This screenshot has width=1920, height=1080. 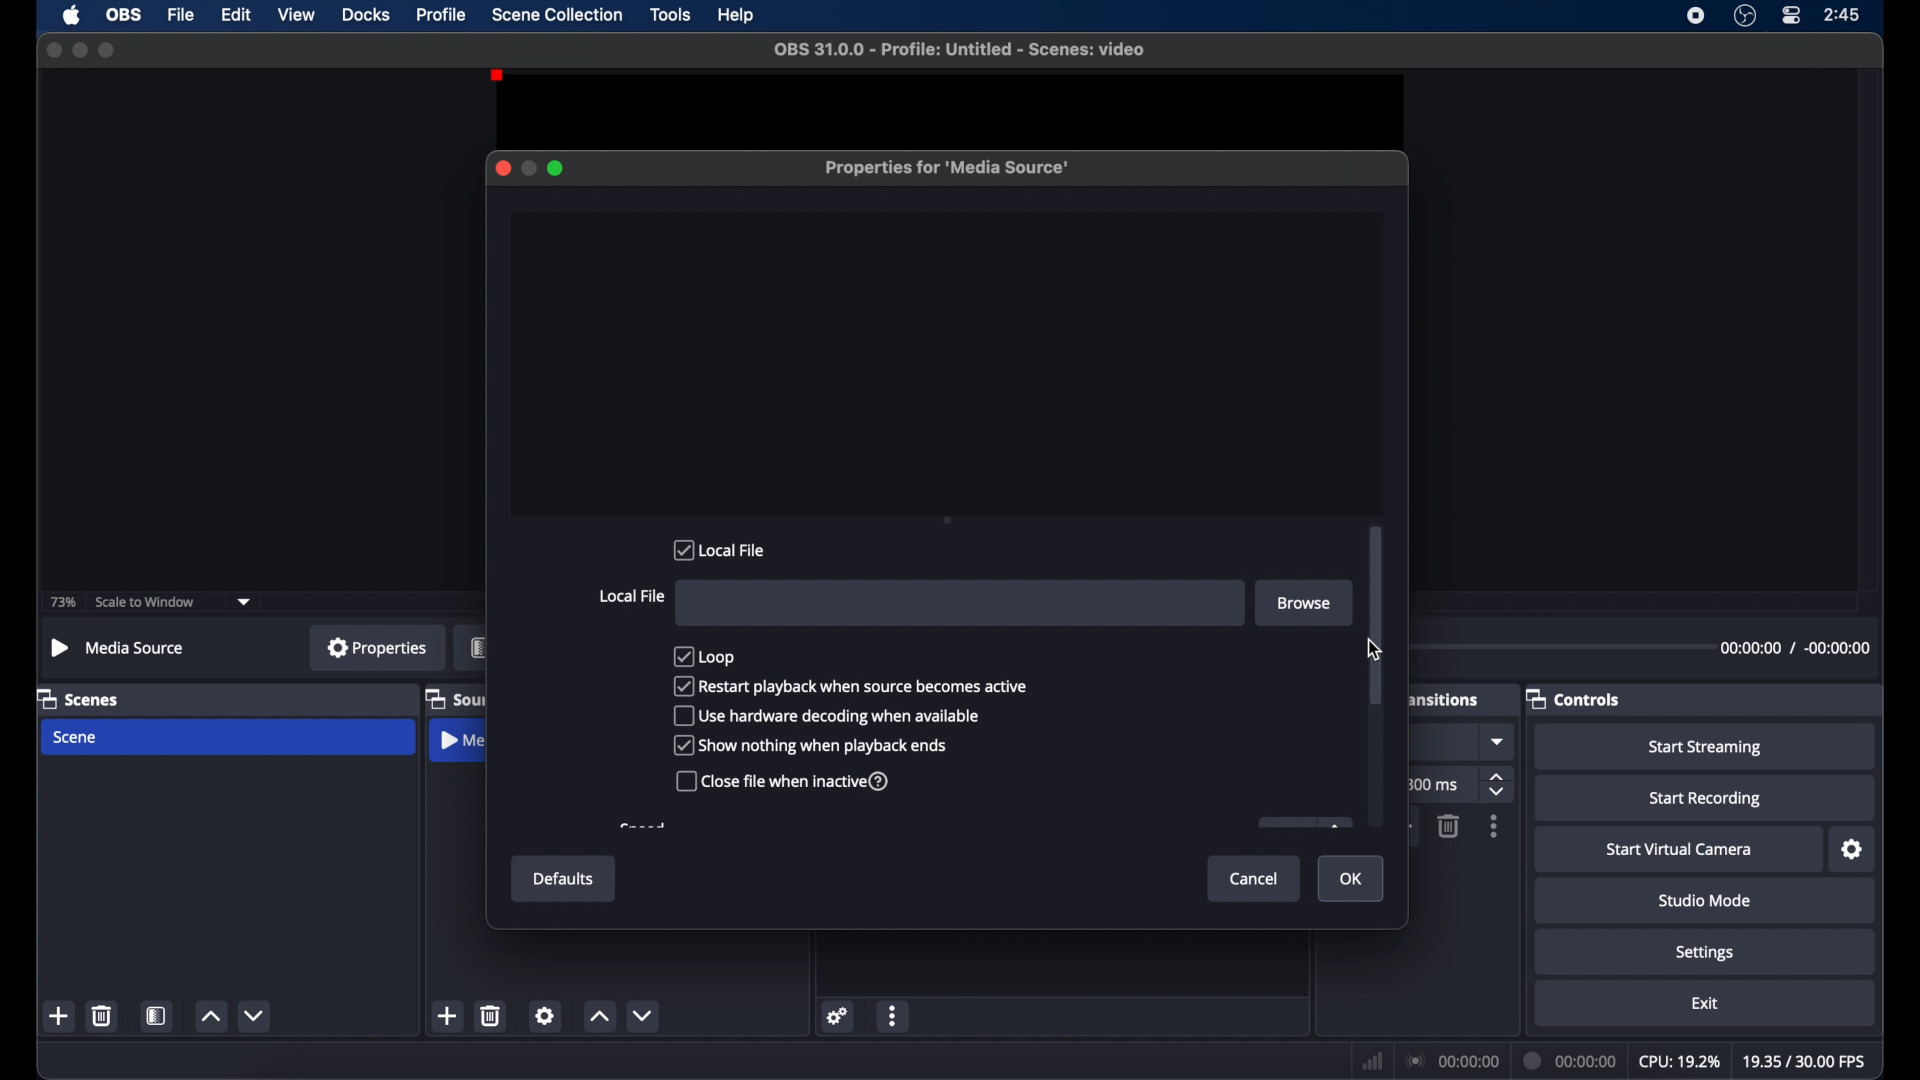 What do you see at coordinates (949, 169) in the screenshot?
I see `properties for media source` at bounding box center [949, 169].